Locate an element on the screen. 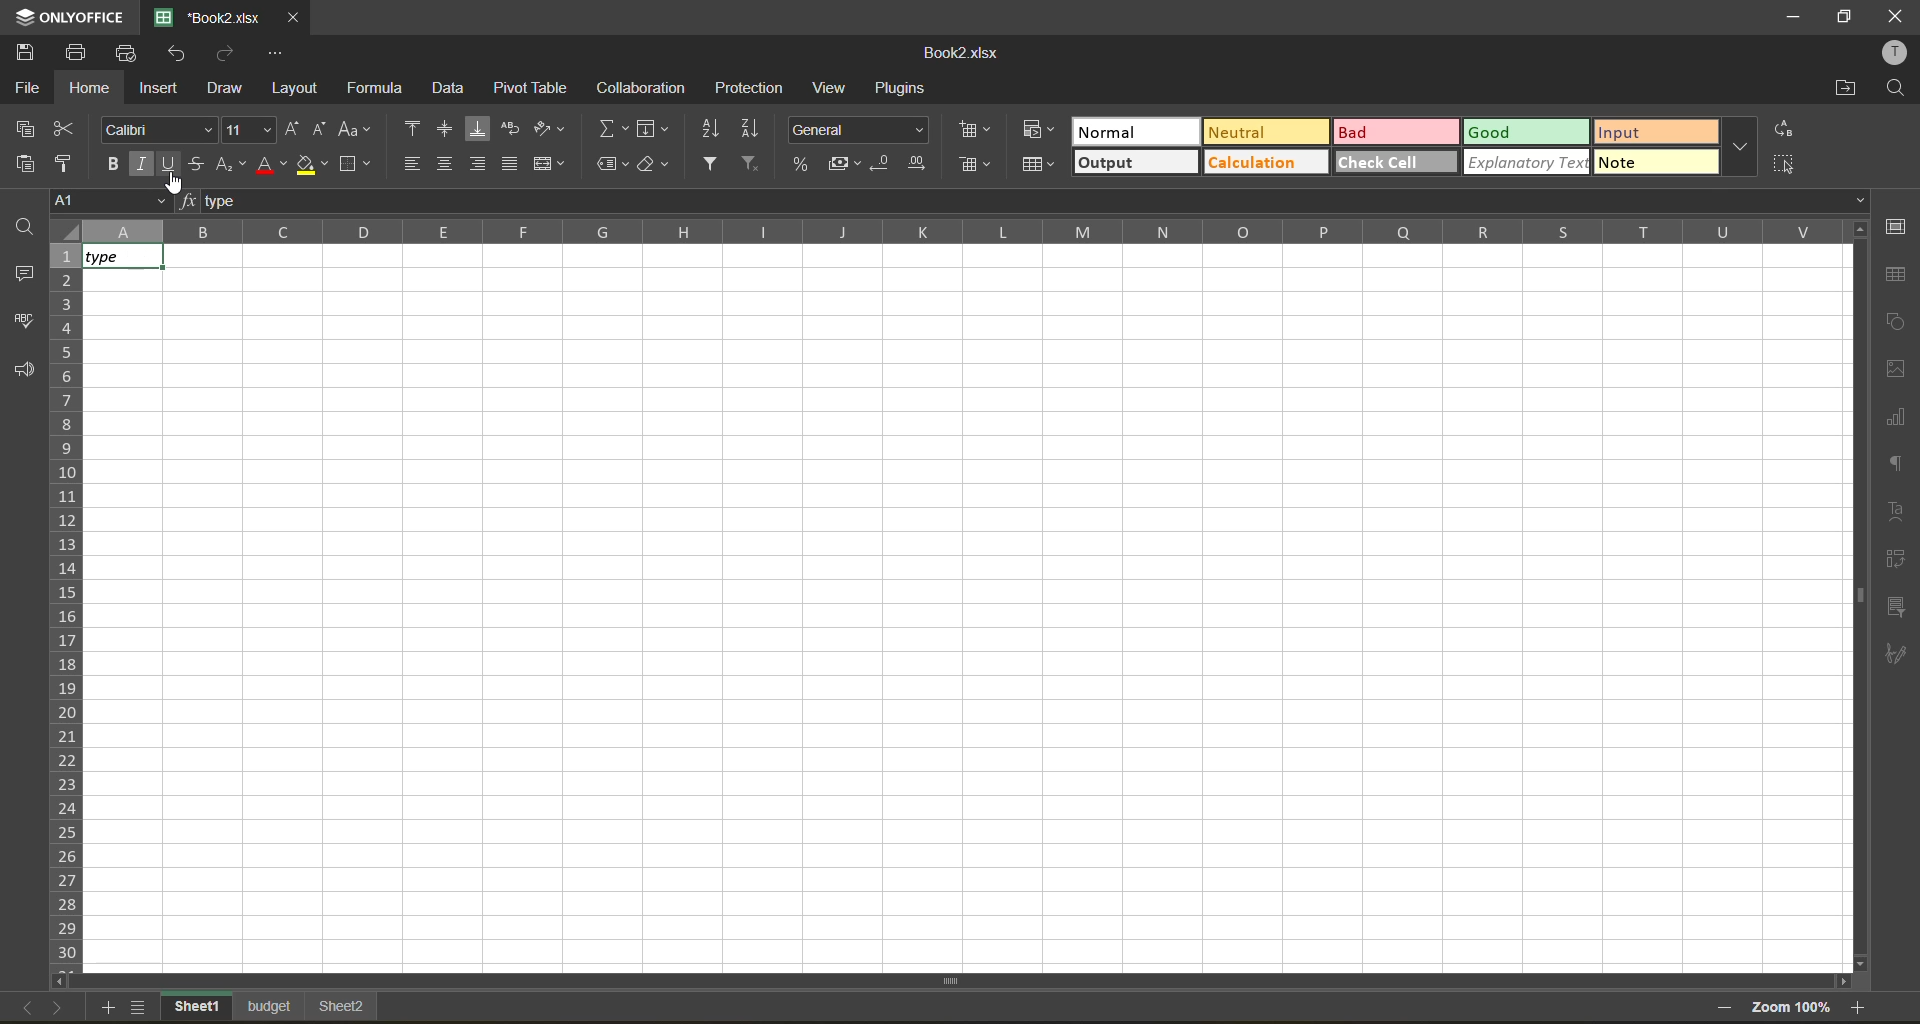  filter is located at coordinates (710, 164).